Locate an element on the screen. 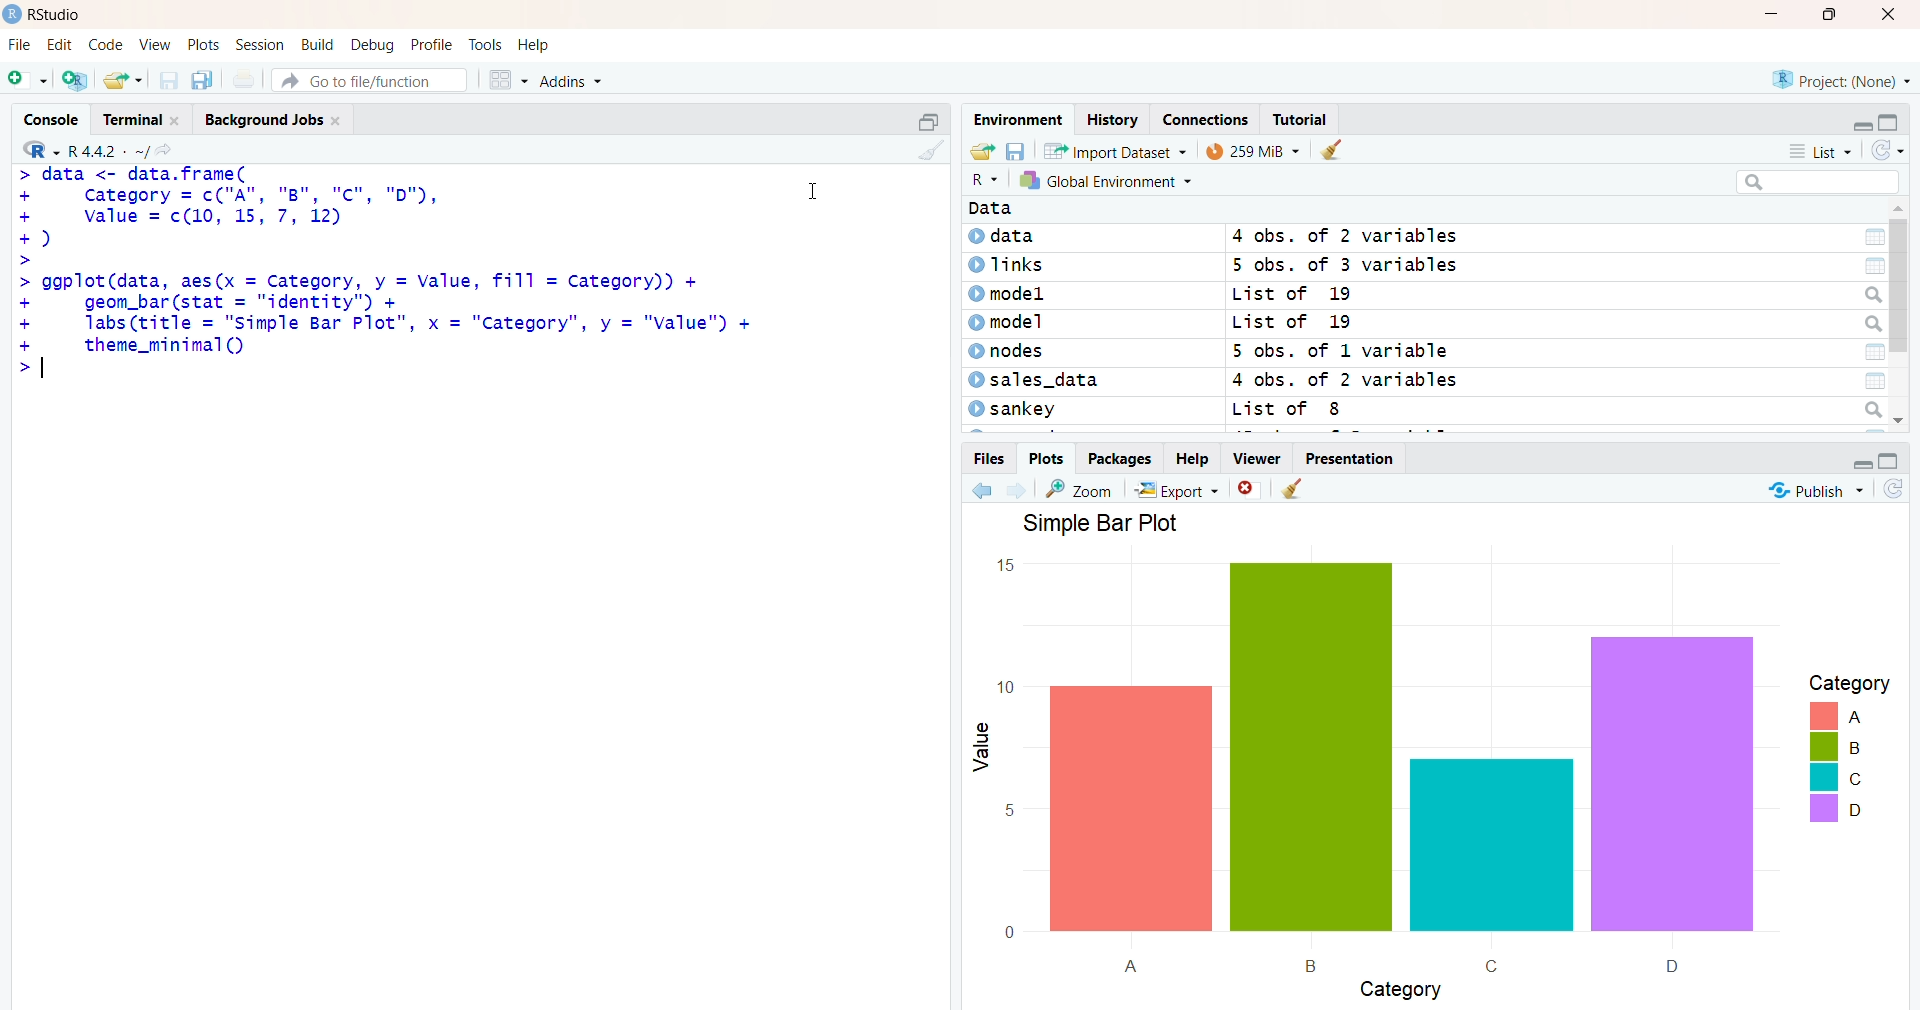 The width and height of the screenshot is (1920, 1010). refresh is located at coordinates (1893, 489).